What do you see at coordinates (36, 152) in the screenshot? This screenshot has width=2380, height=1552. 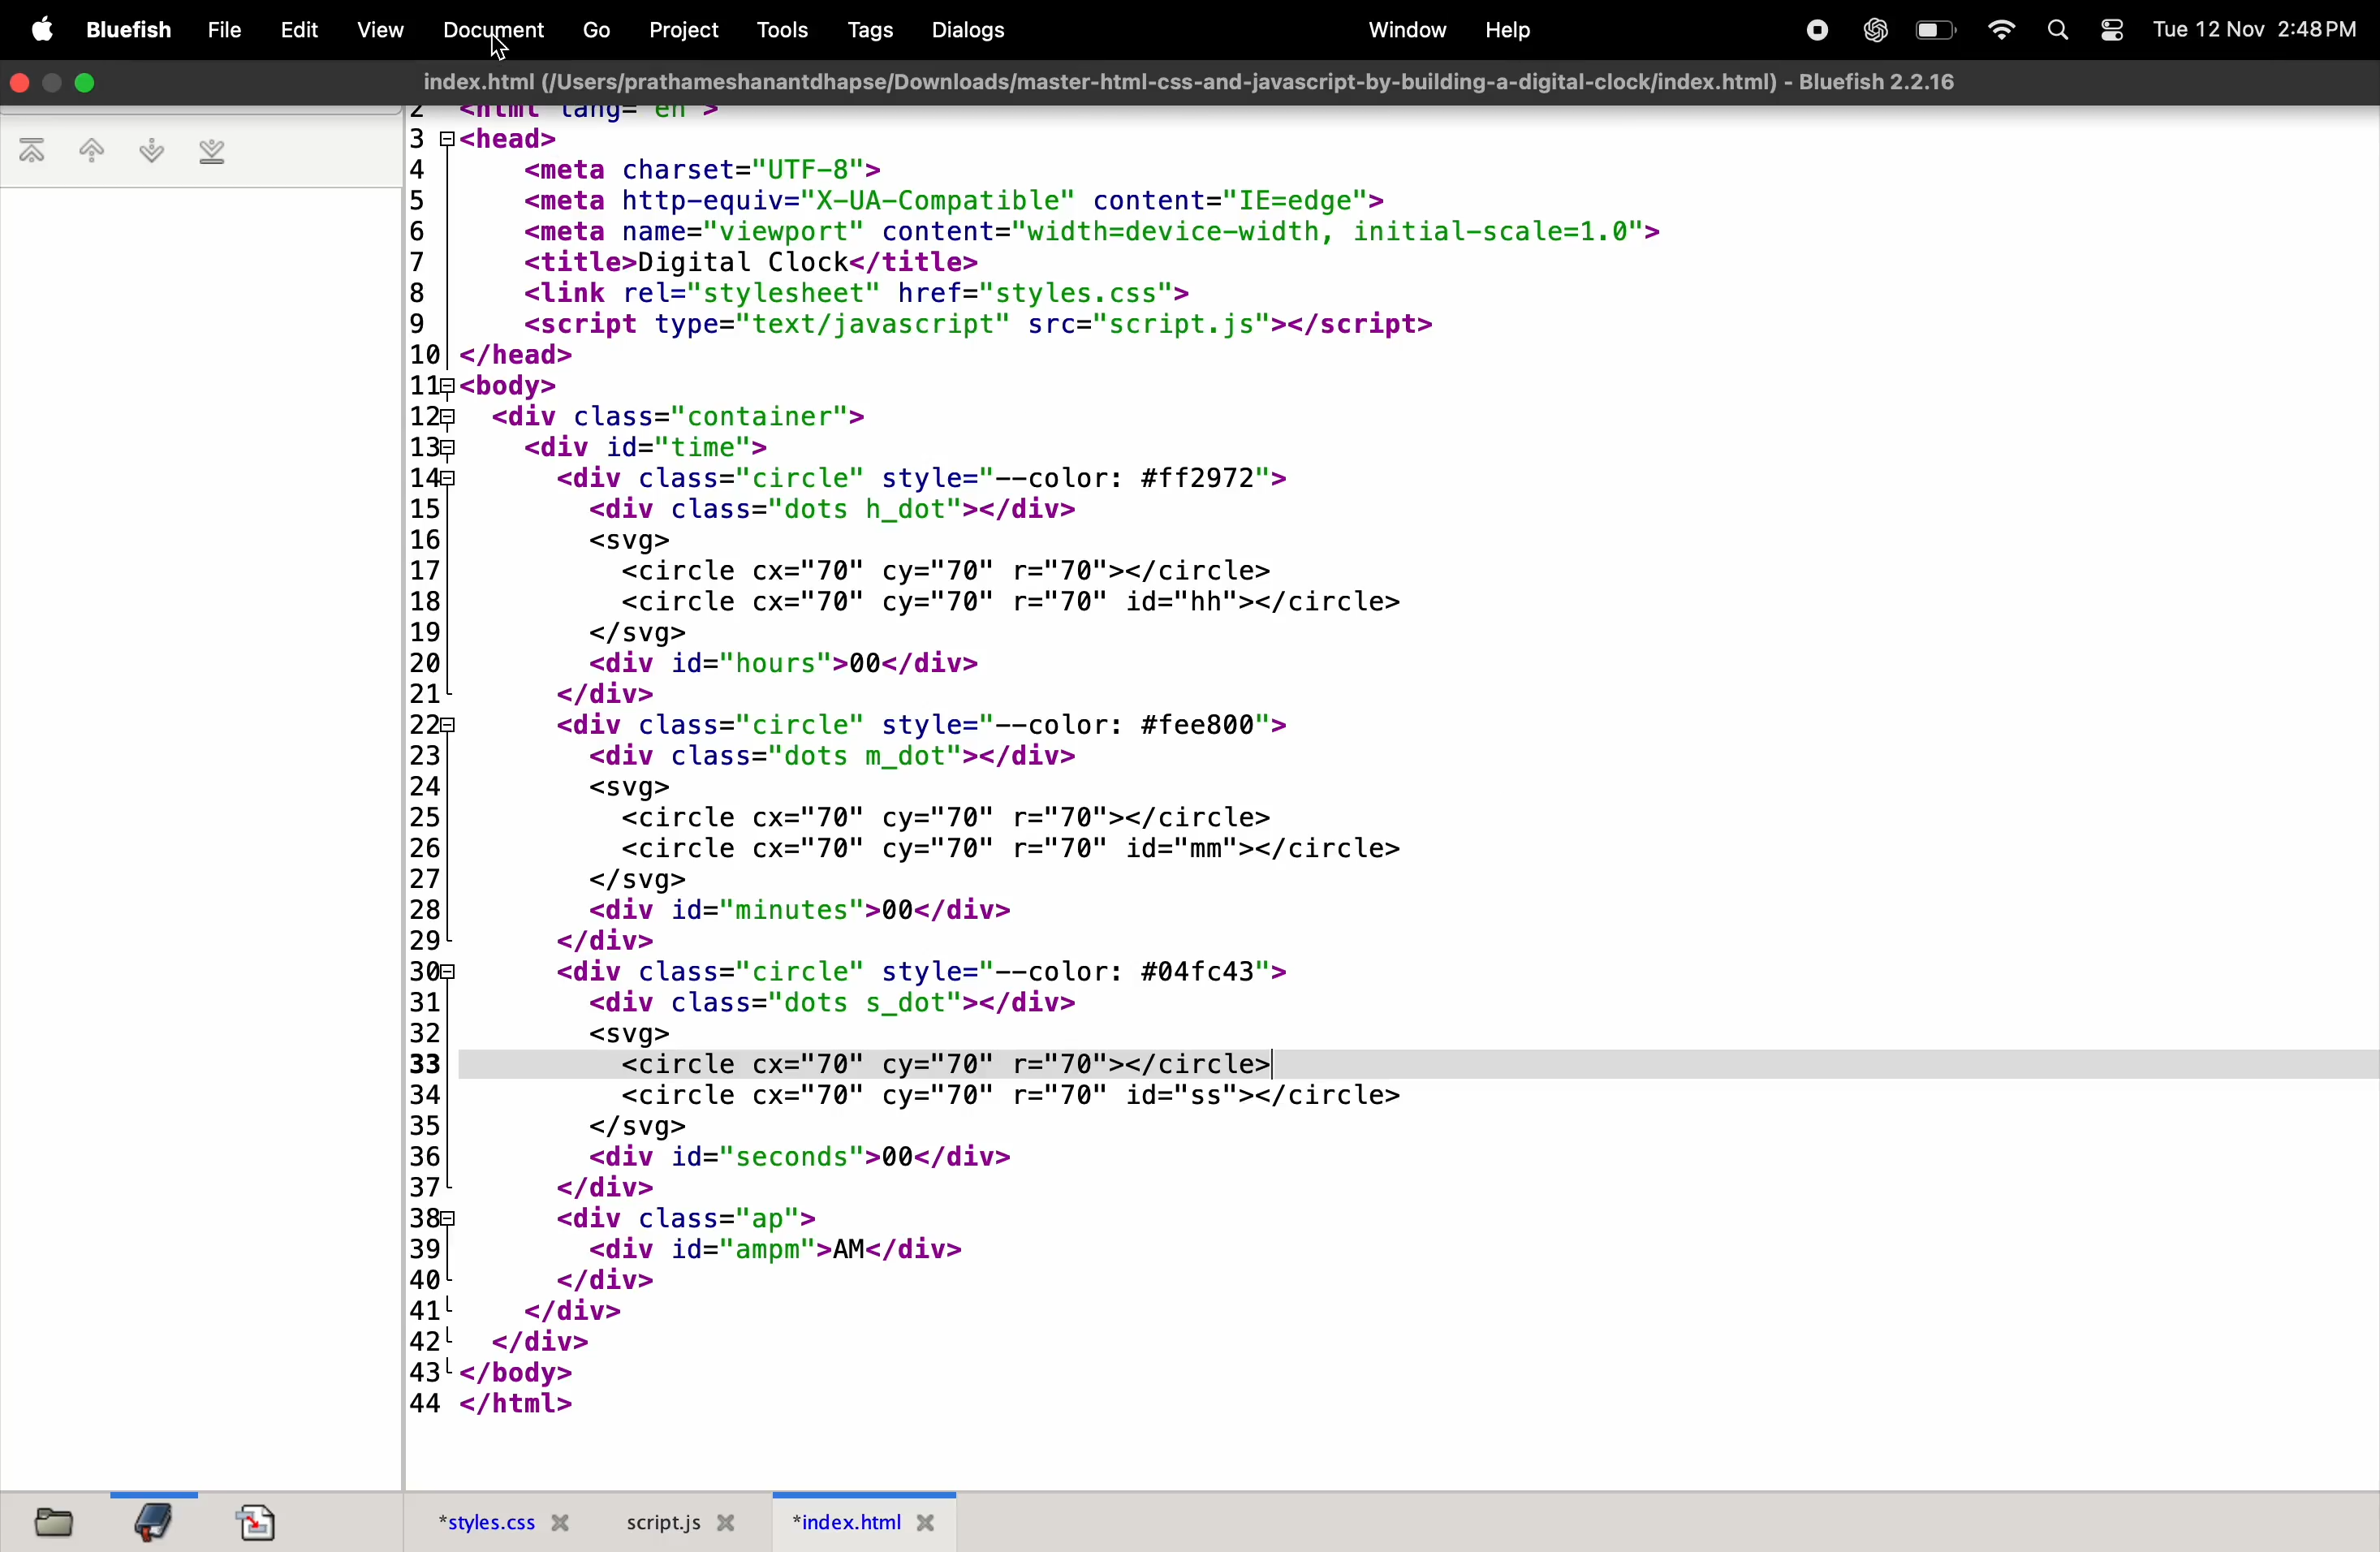 I see `first bookmark` at bounding box center [36, 152].